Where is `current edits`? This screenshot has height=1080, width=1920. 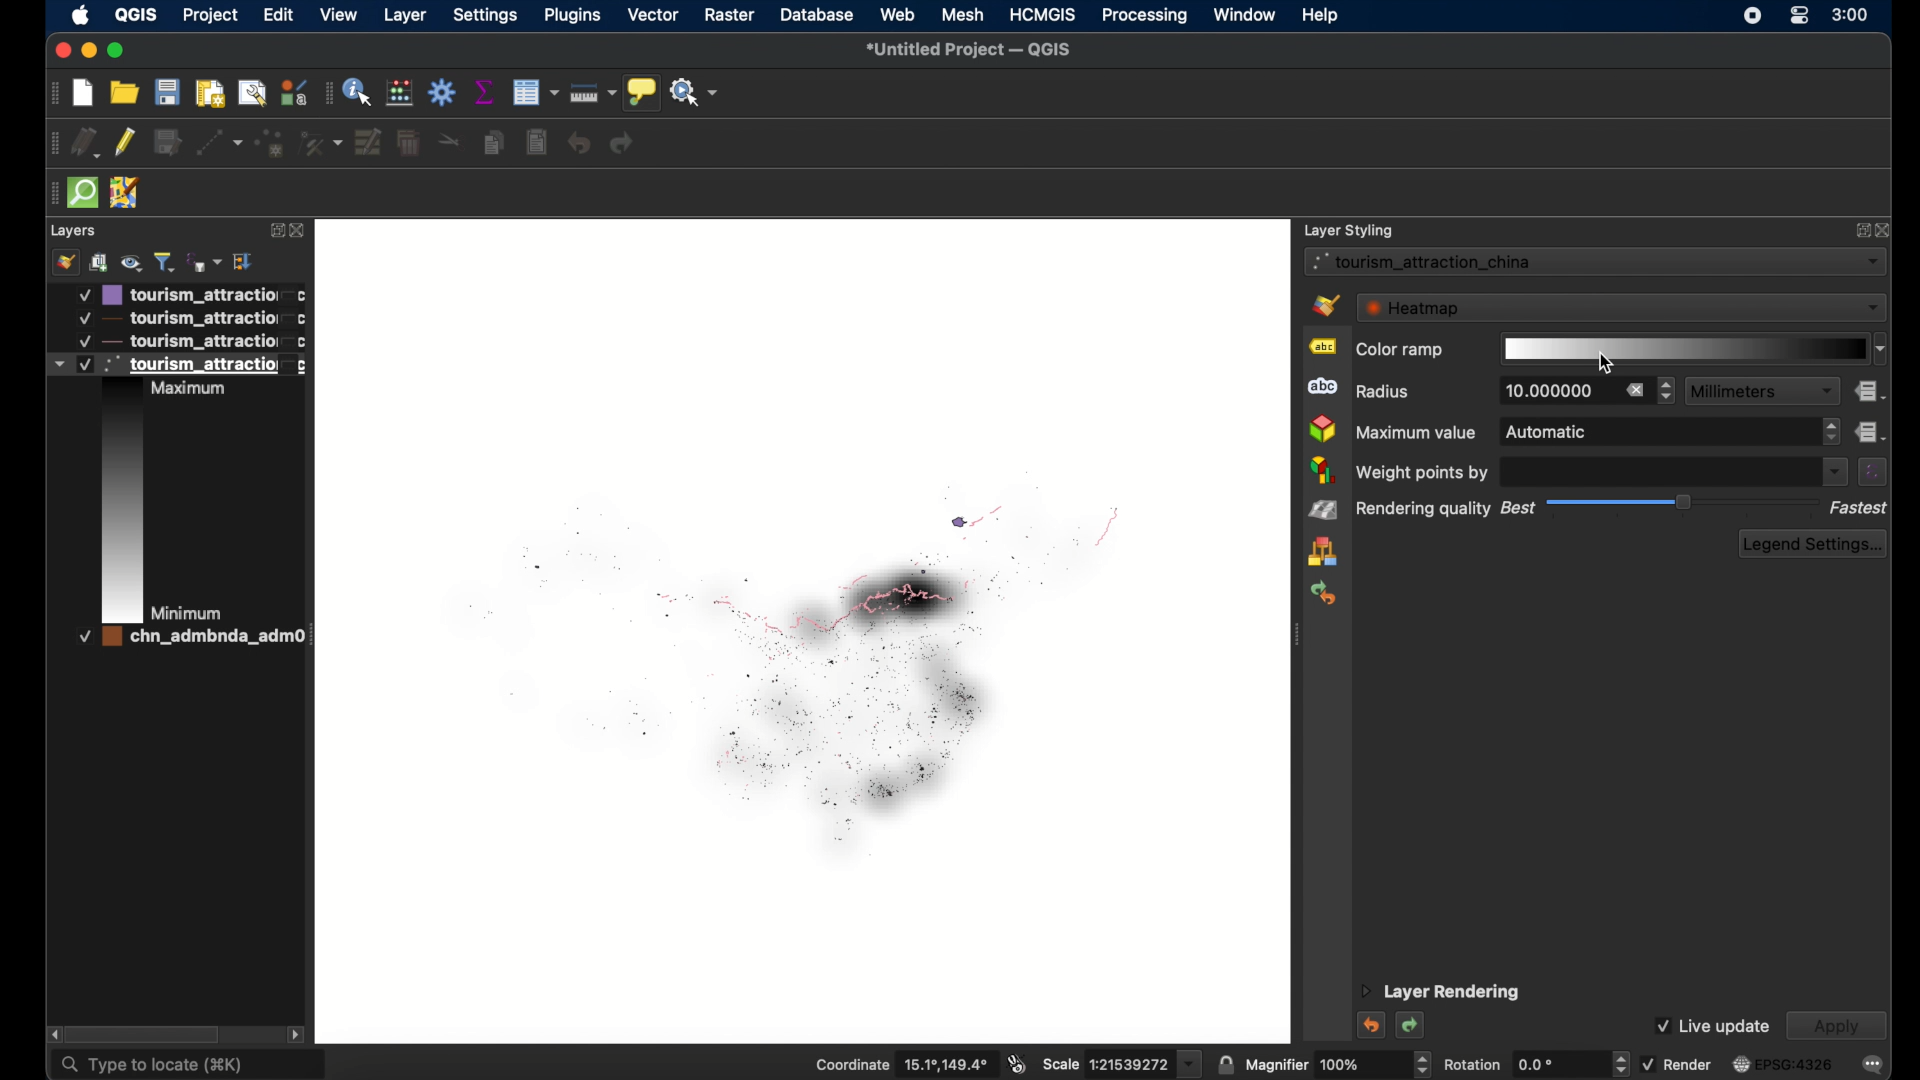
current edits is located at coordinates (86, 143).